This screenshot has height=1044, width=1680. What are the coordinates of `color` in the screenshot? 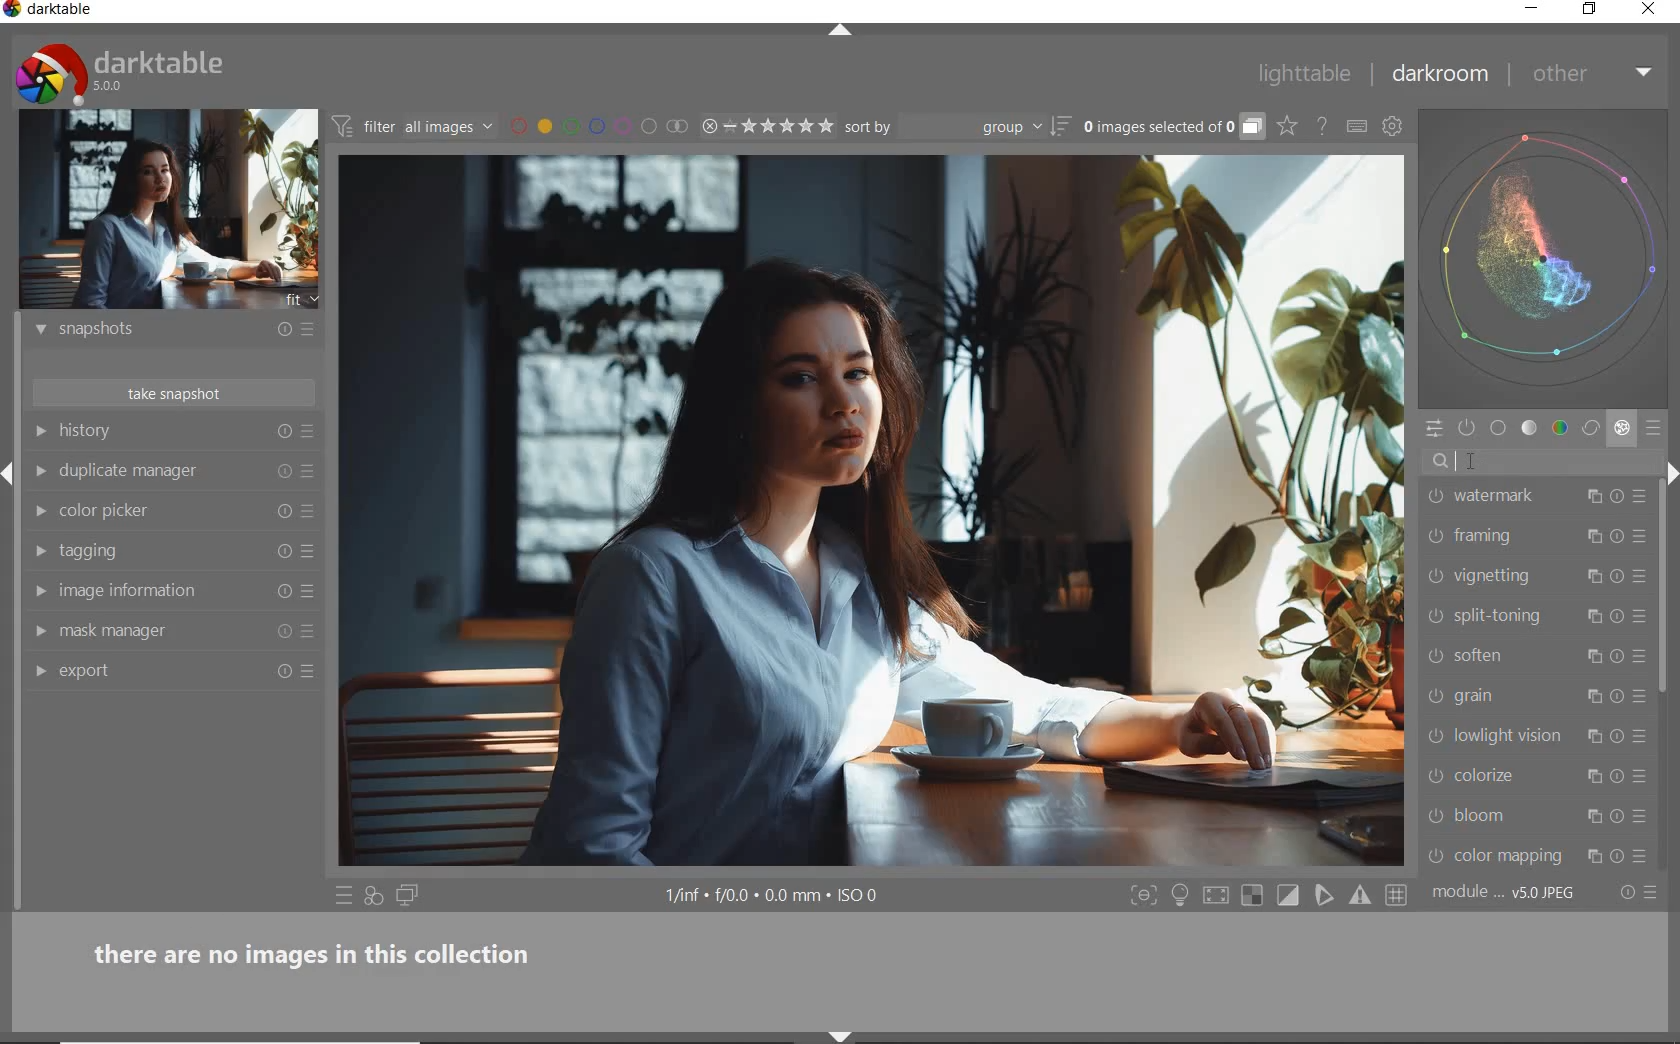 It's located at (1559, 429).